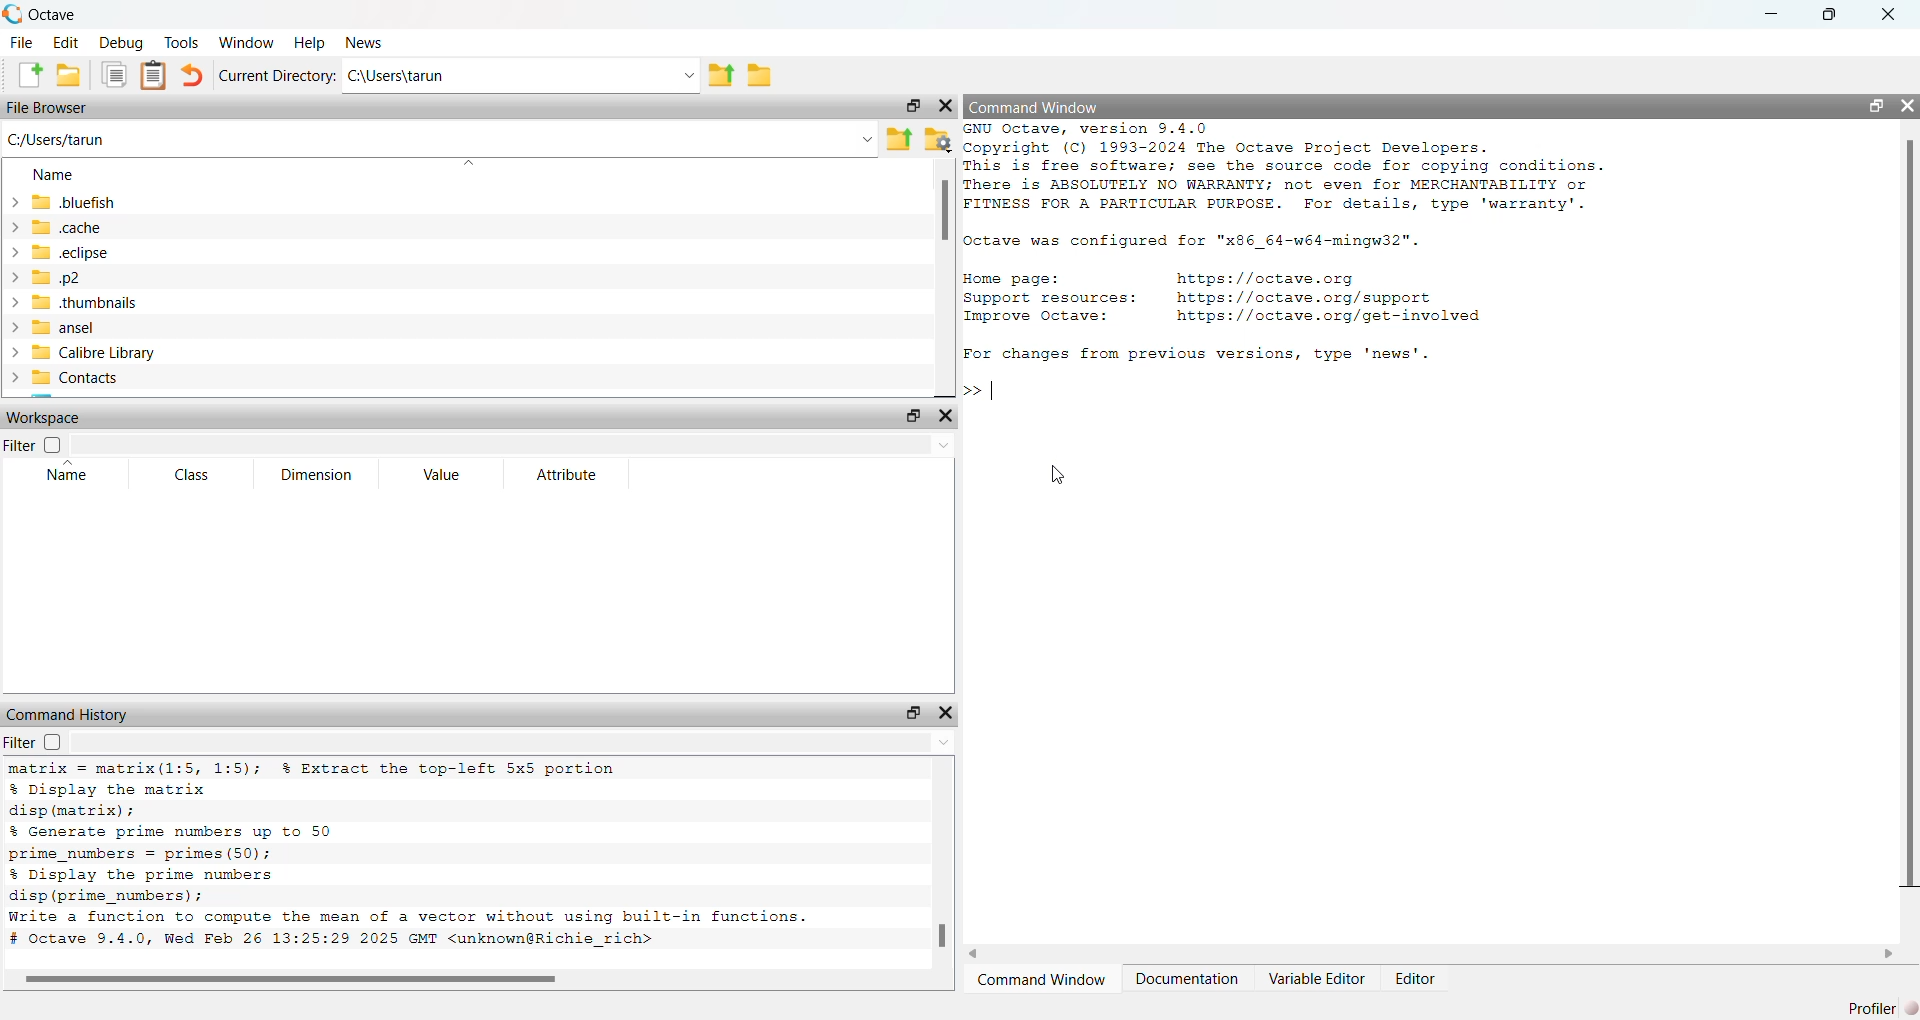 The image size is (1920, 1020). Describe the element at coordinates (1037, 106) in the screenshot. I see `‘Command Window` at that location.